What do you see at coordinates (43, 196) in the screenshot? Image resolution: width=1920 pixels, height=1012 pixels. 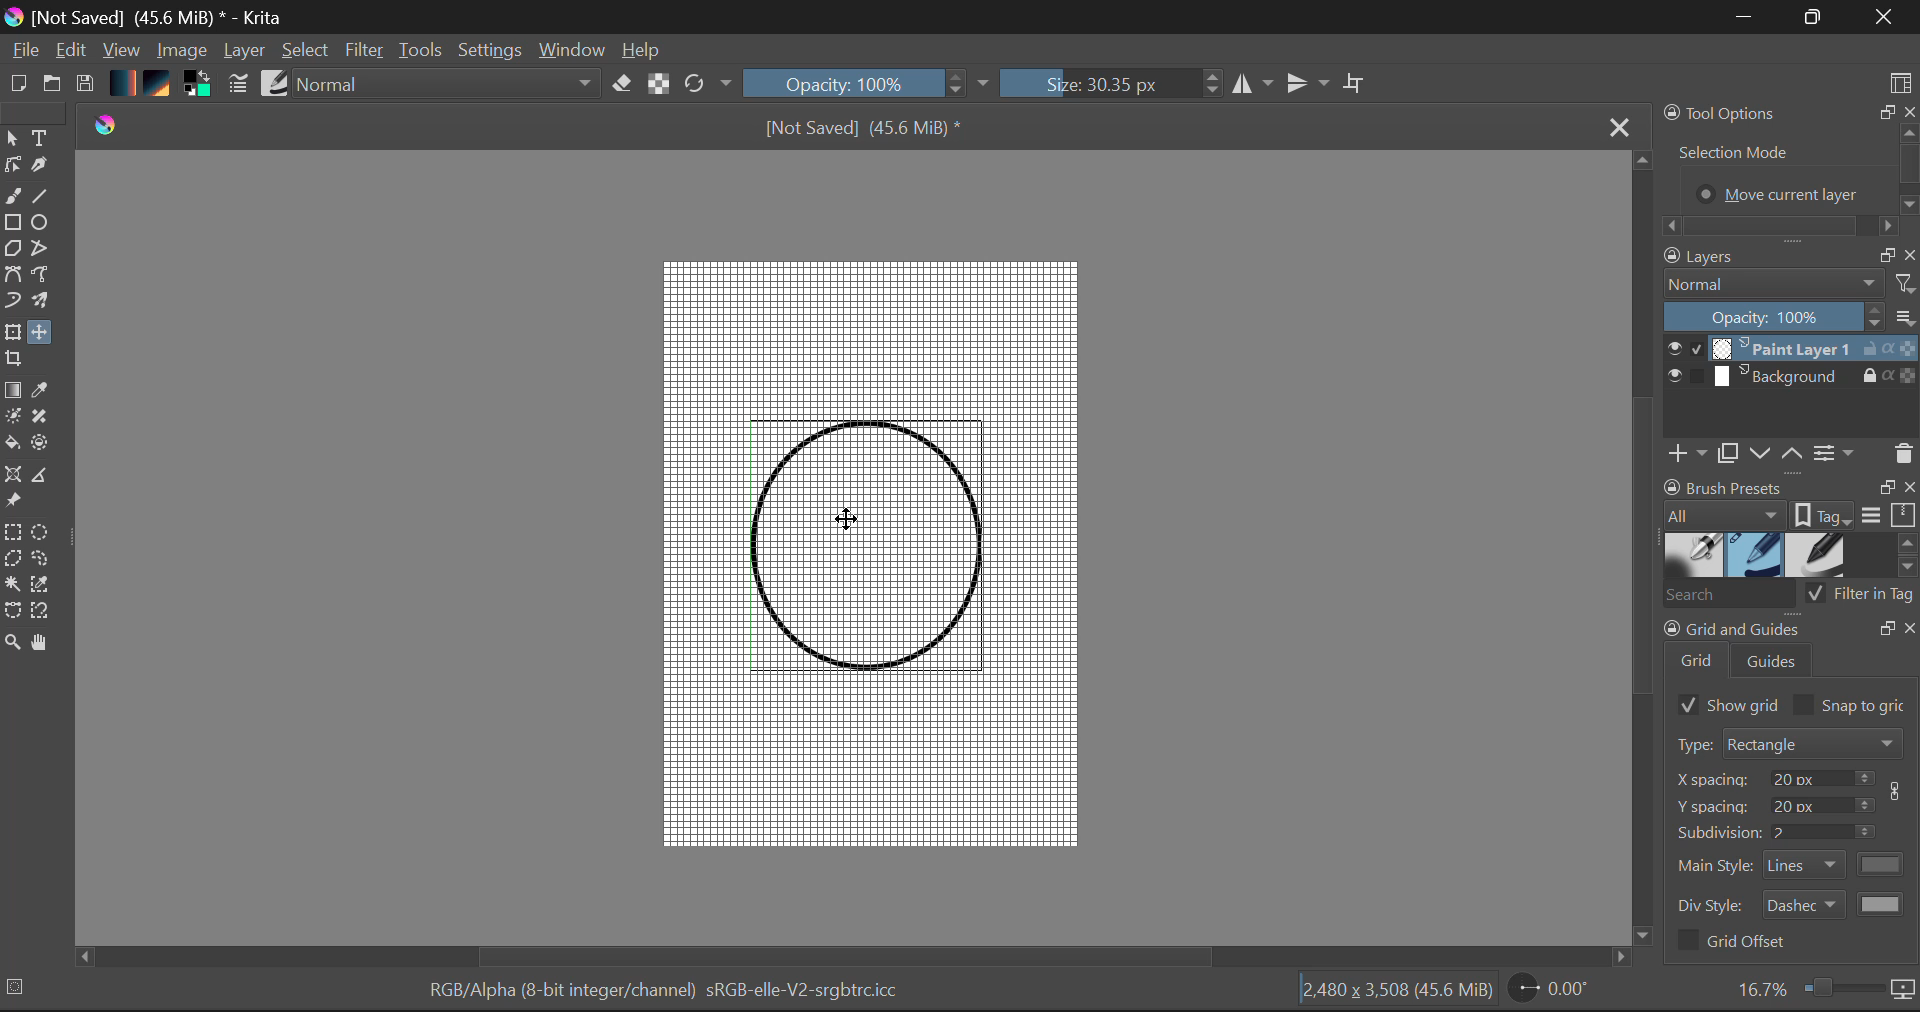 I see `Line` at bounding box center [43, 196].